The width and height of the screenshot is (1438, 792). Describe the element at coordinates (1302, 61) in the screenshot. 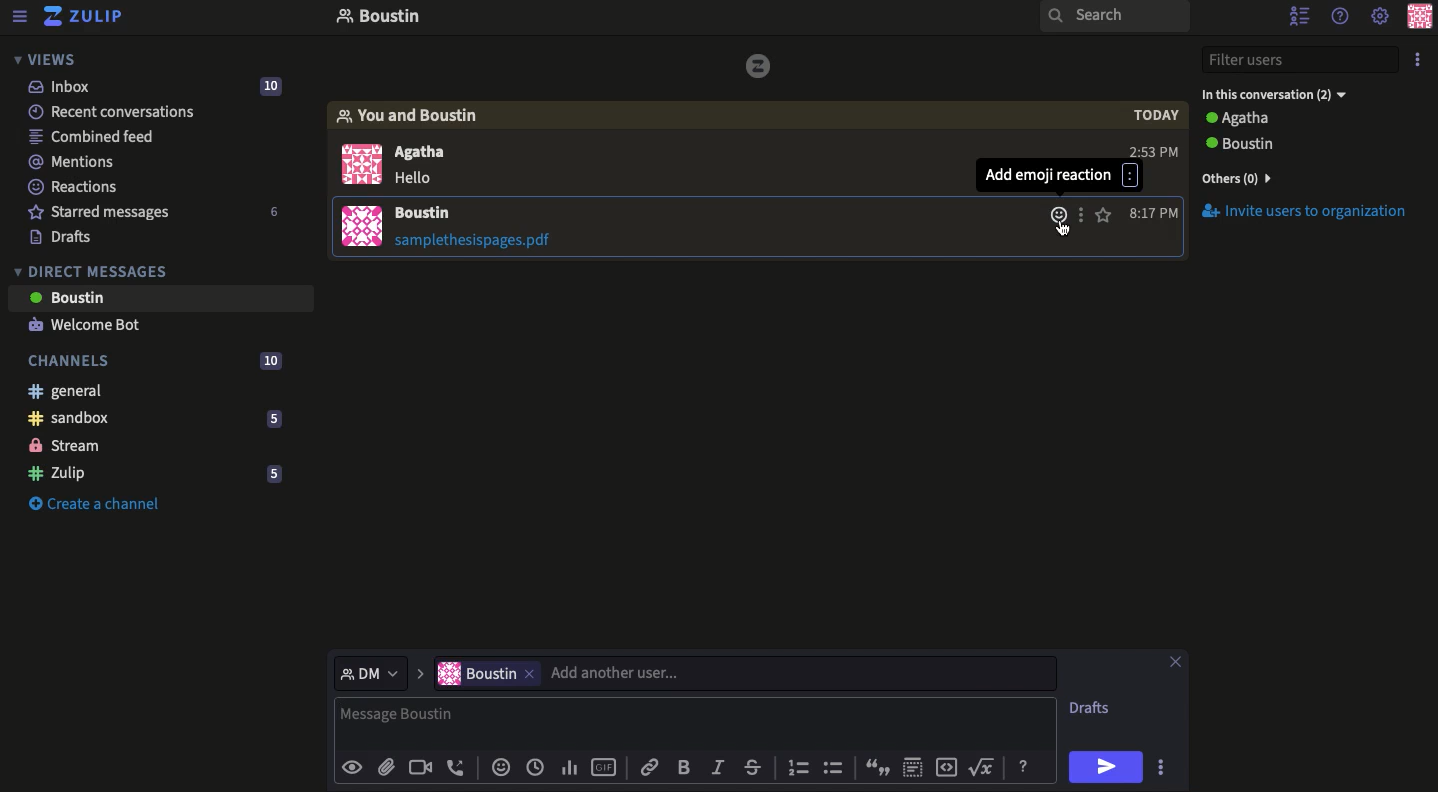

I see `Filter users` at that location.